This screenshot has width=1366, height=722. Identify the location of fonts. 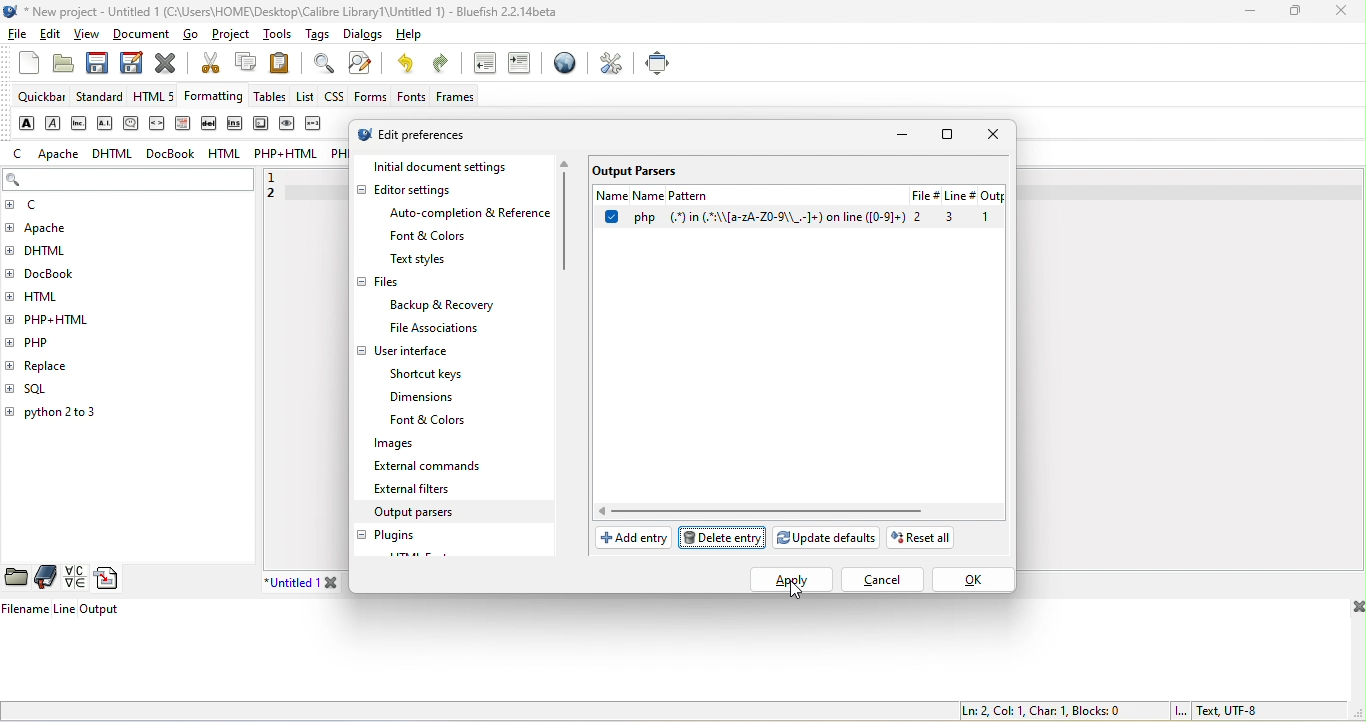
(407, 97).